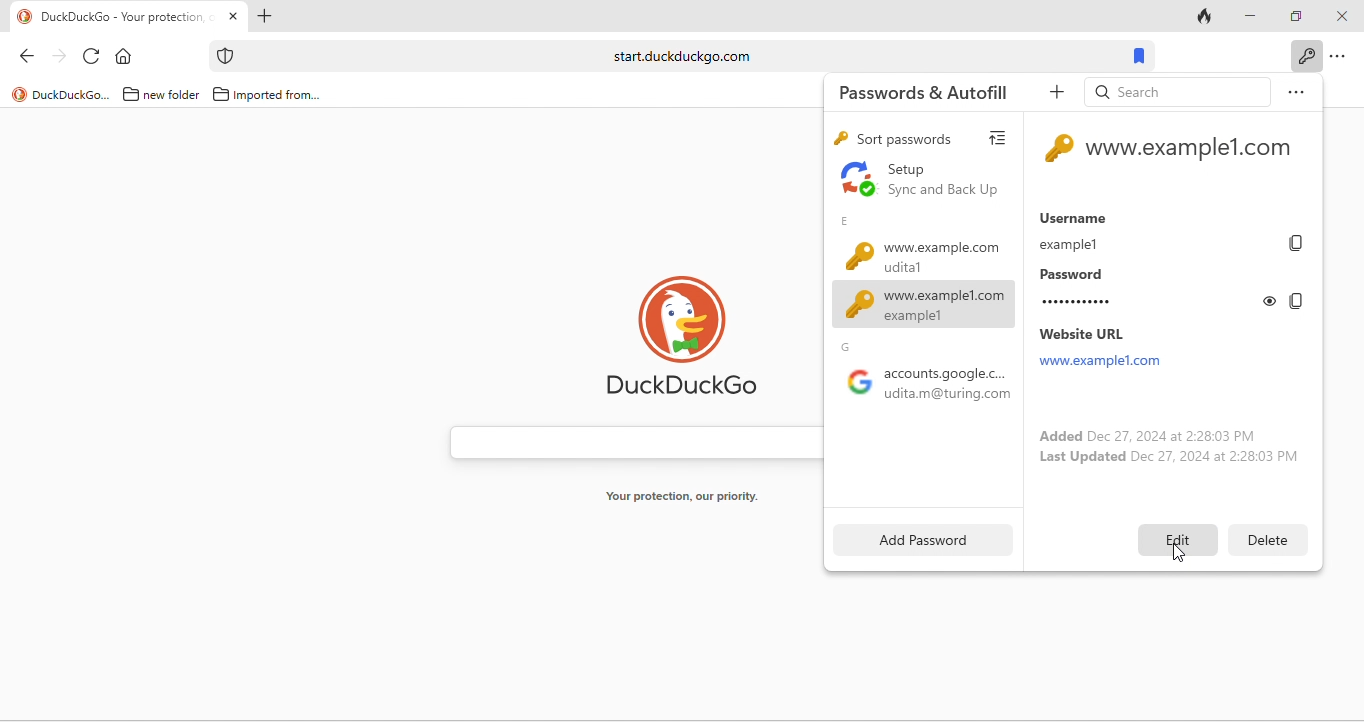 The image size is (1364, 722). What do you see at coordinates (1174, 540) in the screenshot?
I see `edit` at bounding box center [1174, 540].